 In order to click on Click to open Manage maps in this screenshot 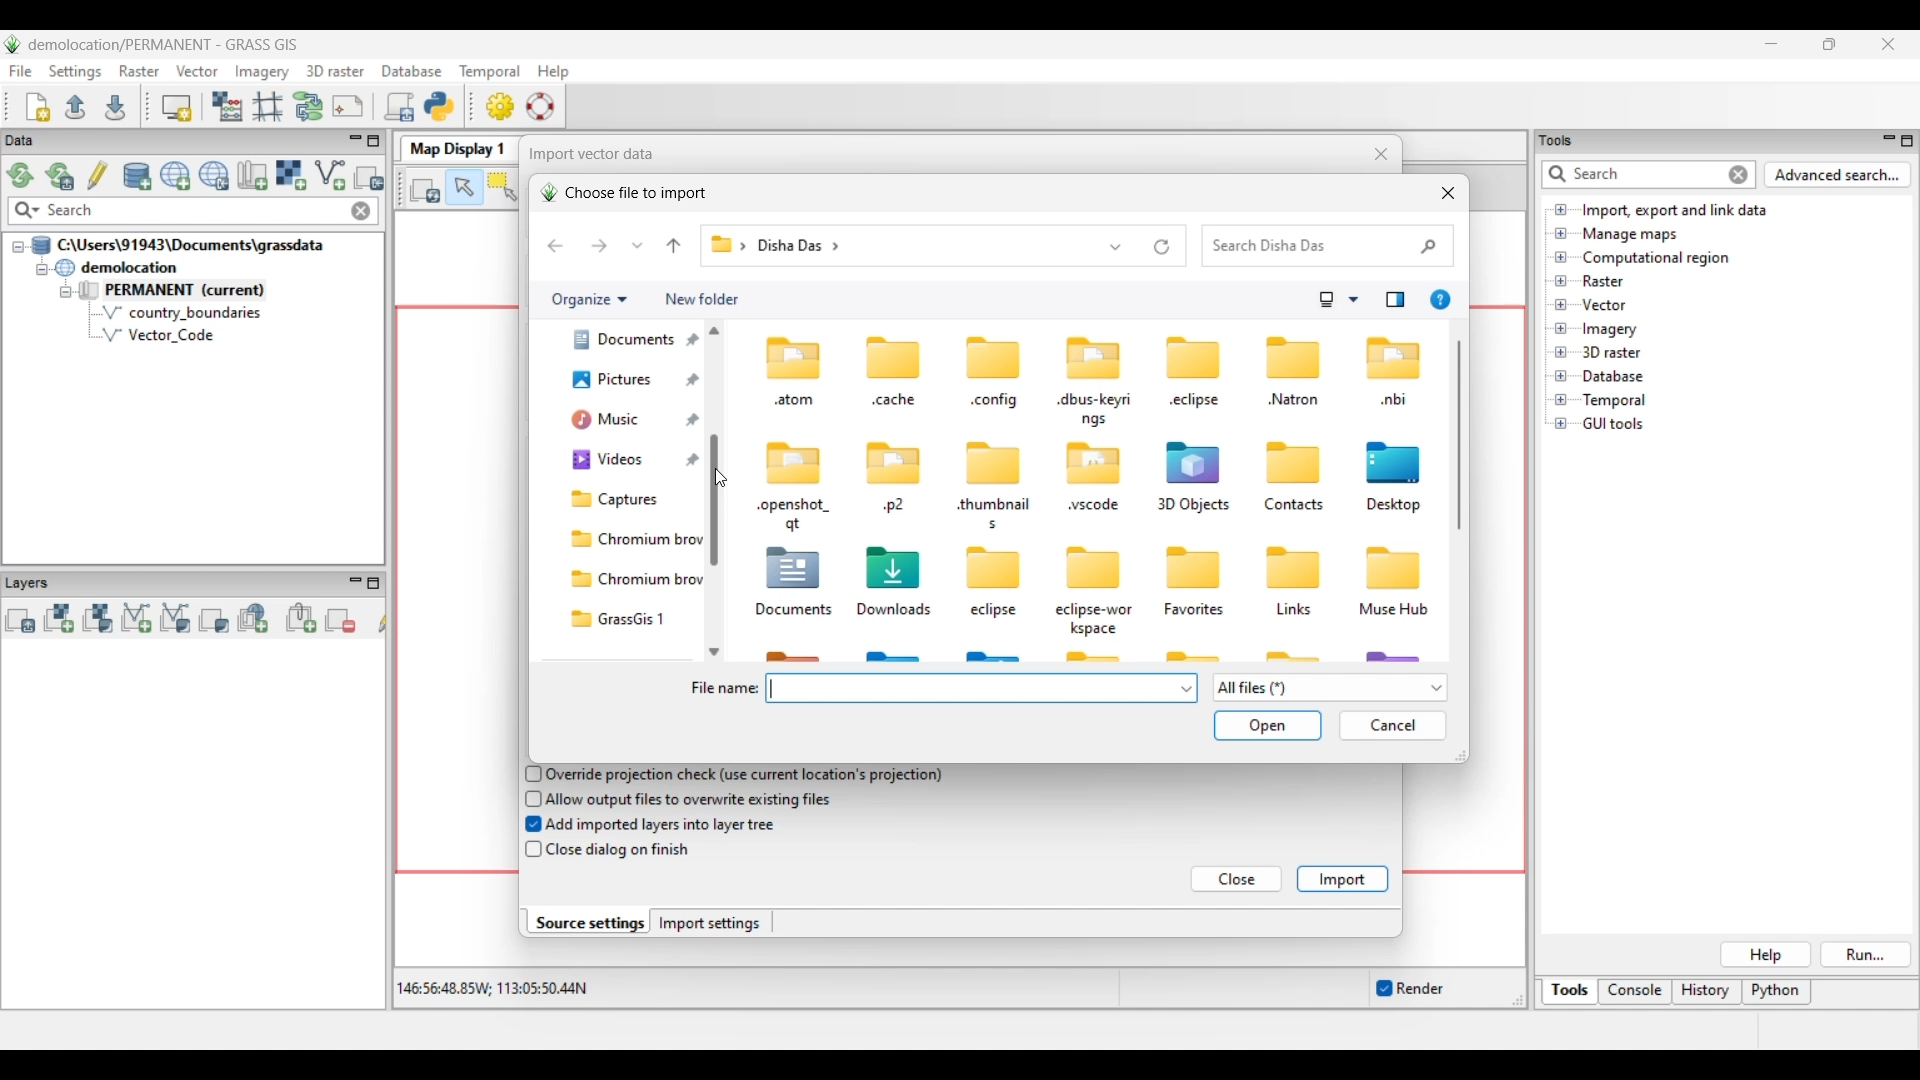, I will do `click(1561, 233)`.